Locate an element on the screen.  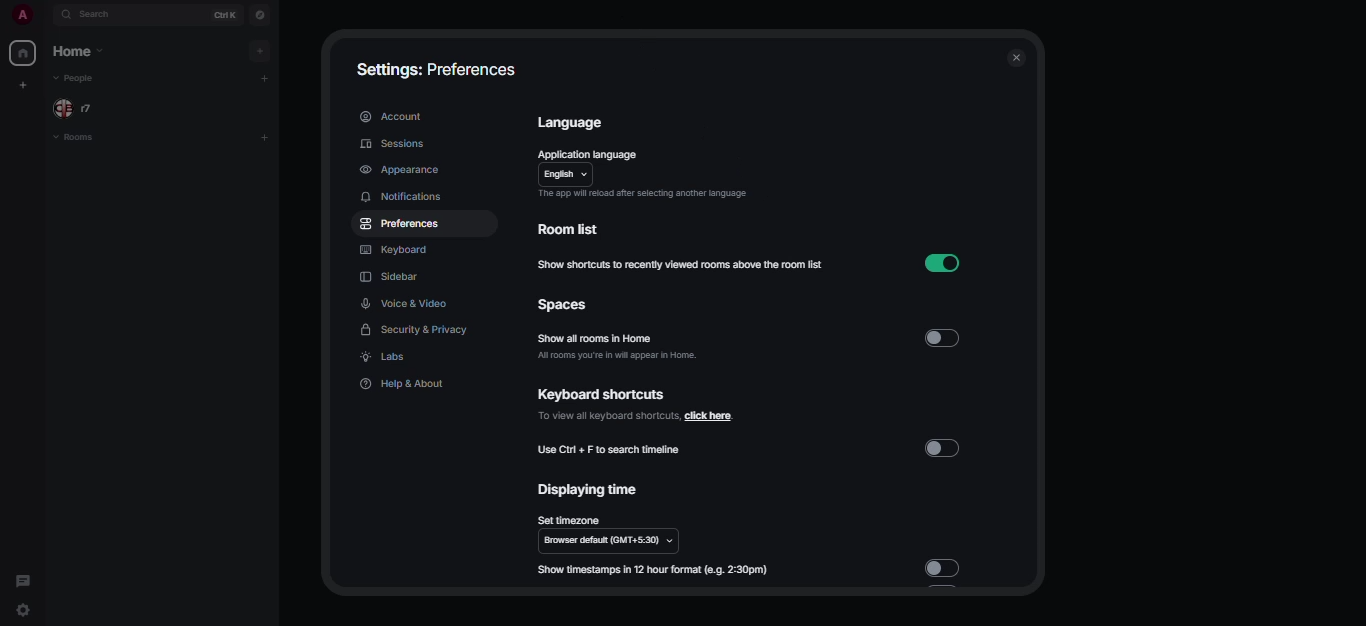
rooms is located at coordinates (96, 141).